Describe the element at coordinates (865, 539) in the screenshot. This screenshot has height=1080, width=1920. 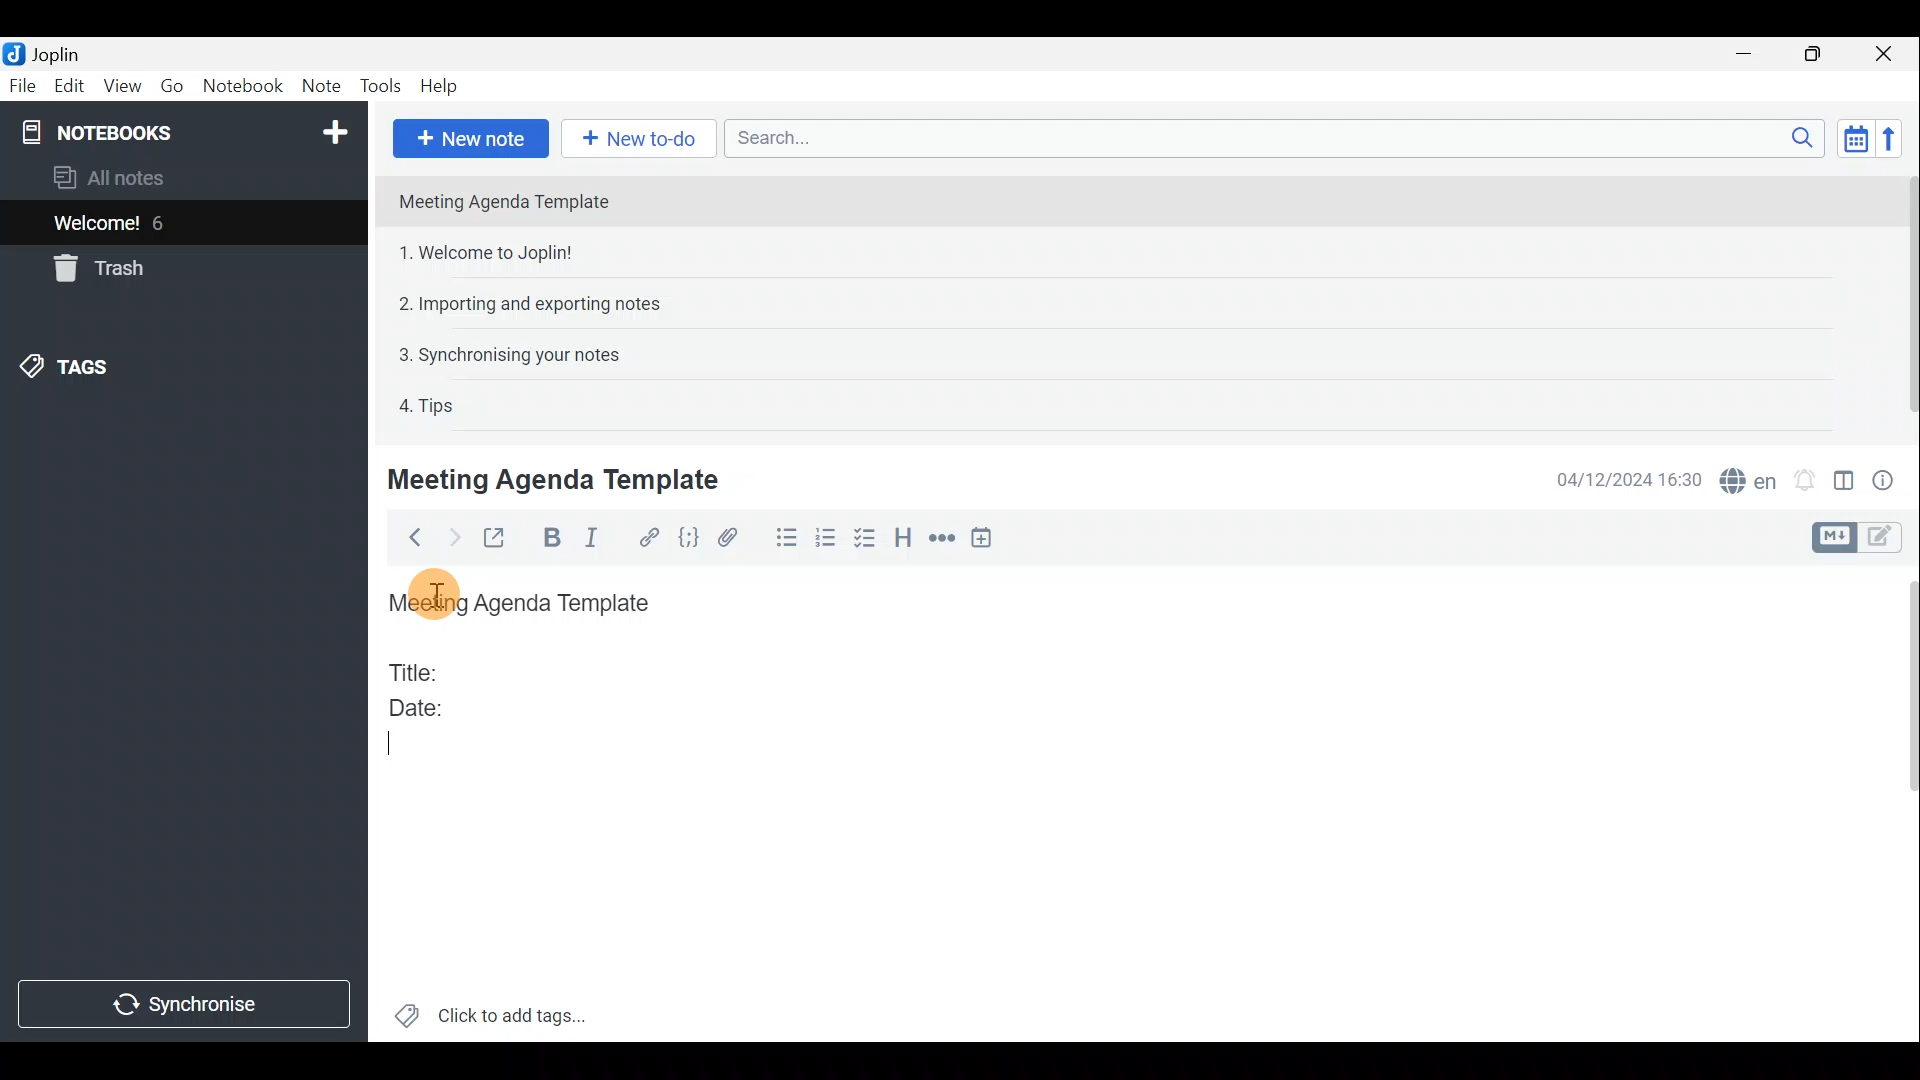
I see `Checkbox` at that location.